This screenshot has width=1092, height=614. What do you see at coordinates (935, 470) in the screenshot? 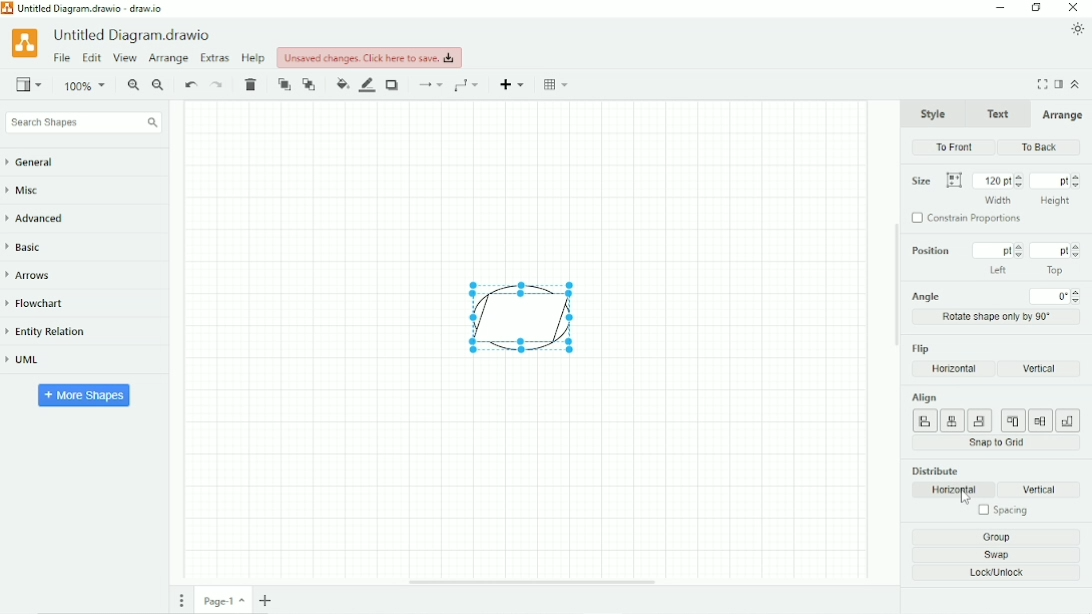
I see `Distribute` at bounding box center [935, 470].